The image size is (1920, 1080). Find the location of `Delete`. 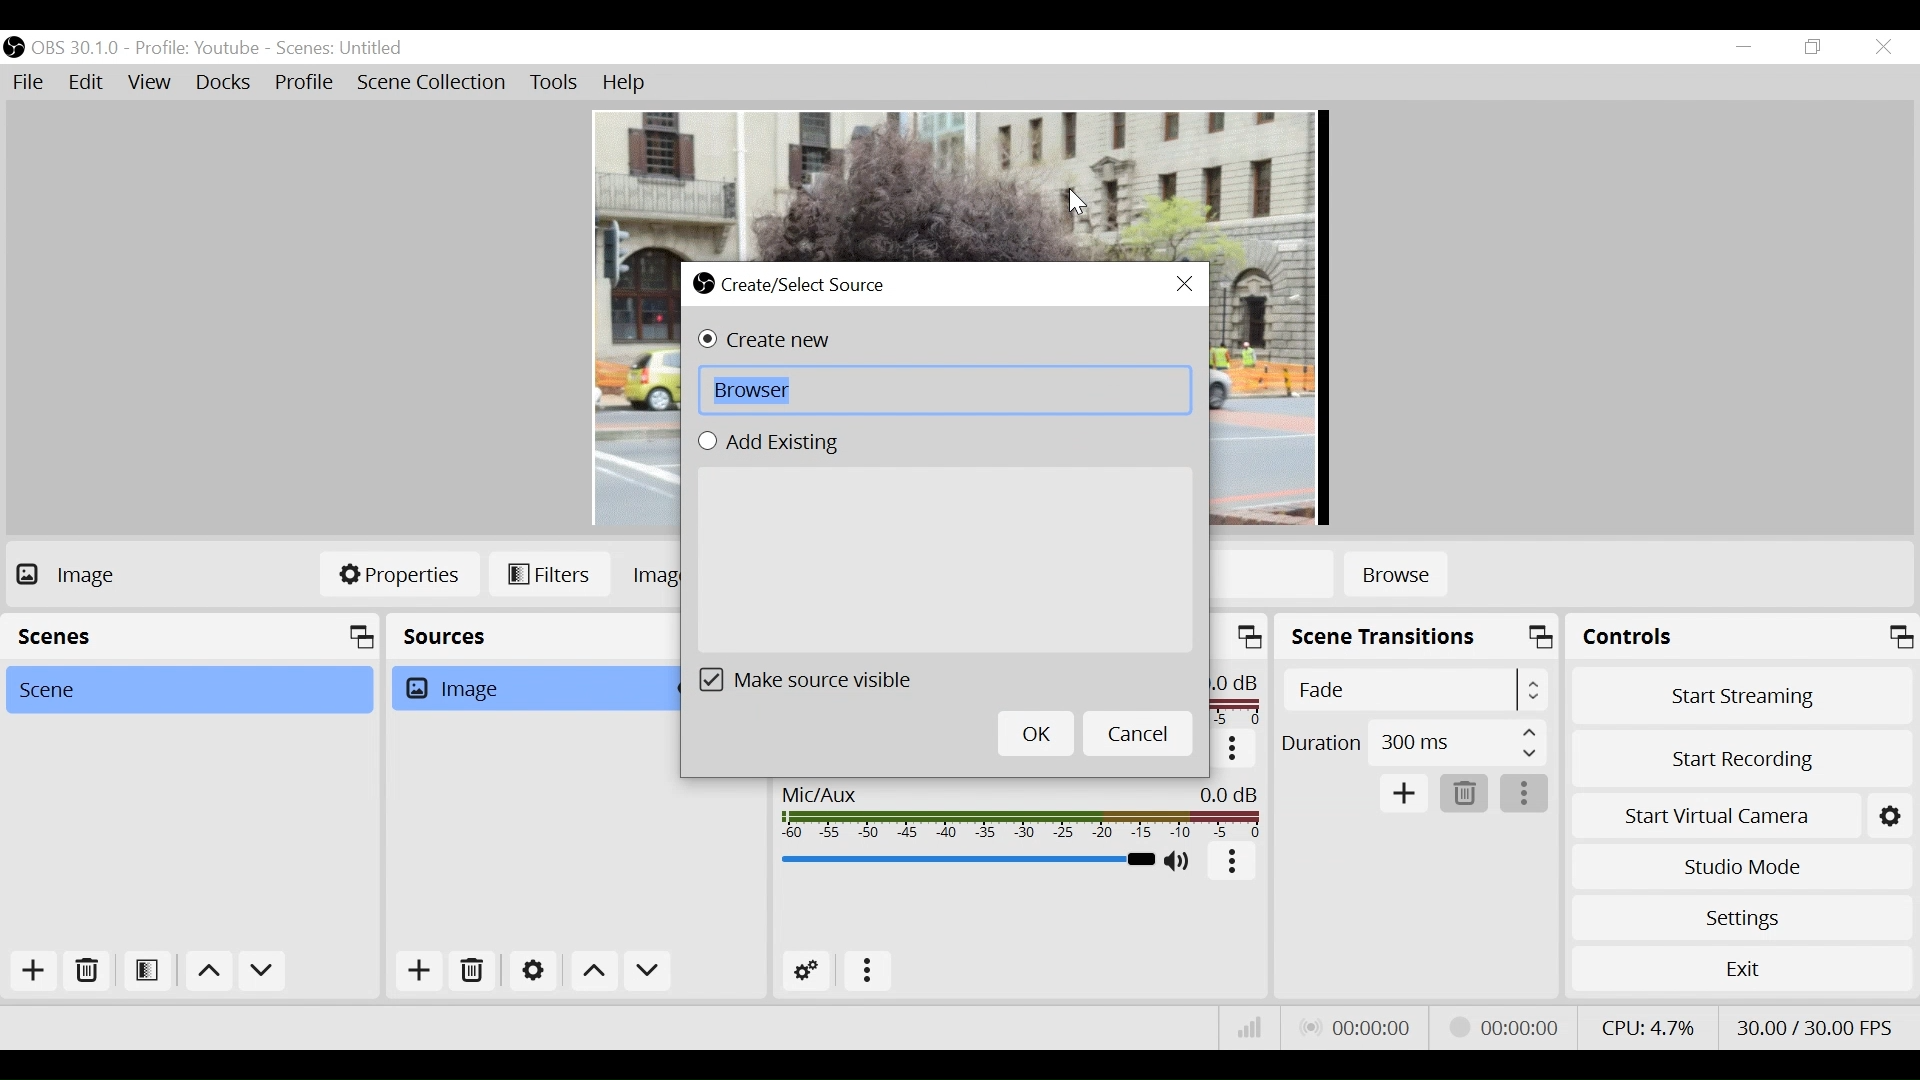

Delete is located at coordinates (1463, 794).